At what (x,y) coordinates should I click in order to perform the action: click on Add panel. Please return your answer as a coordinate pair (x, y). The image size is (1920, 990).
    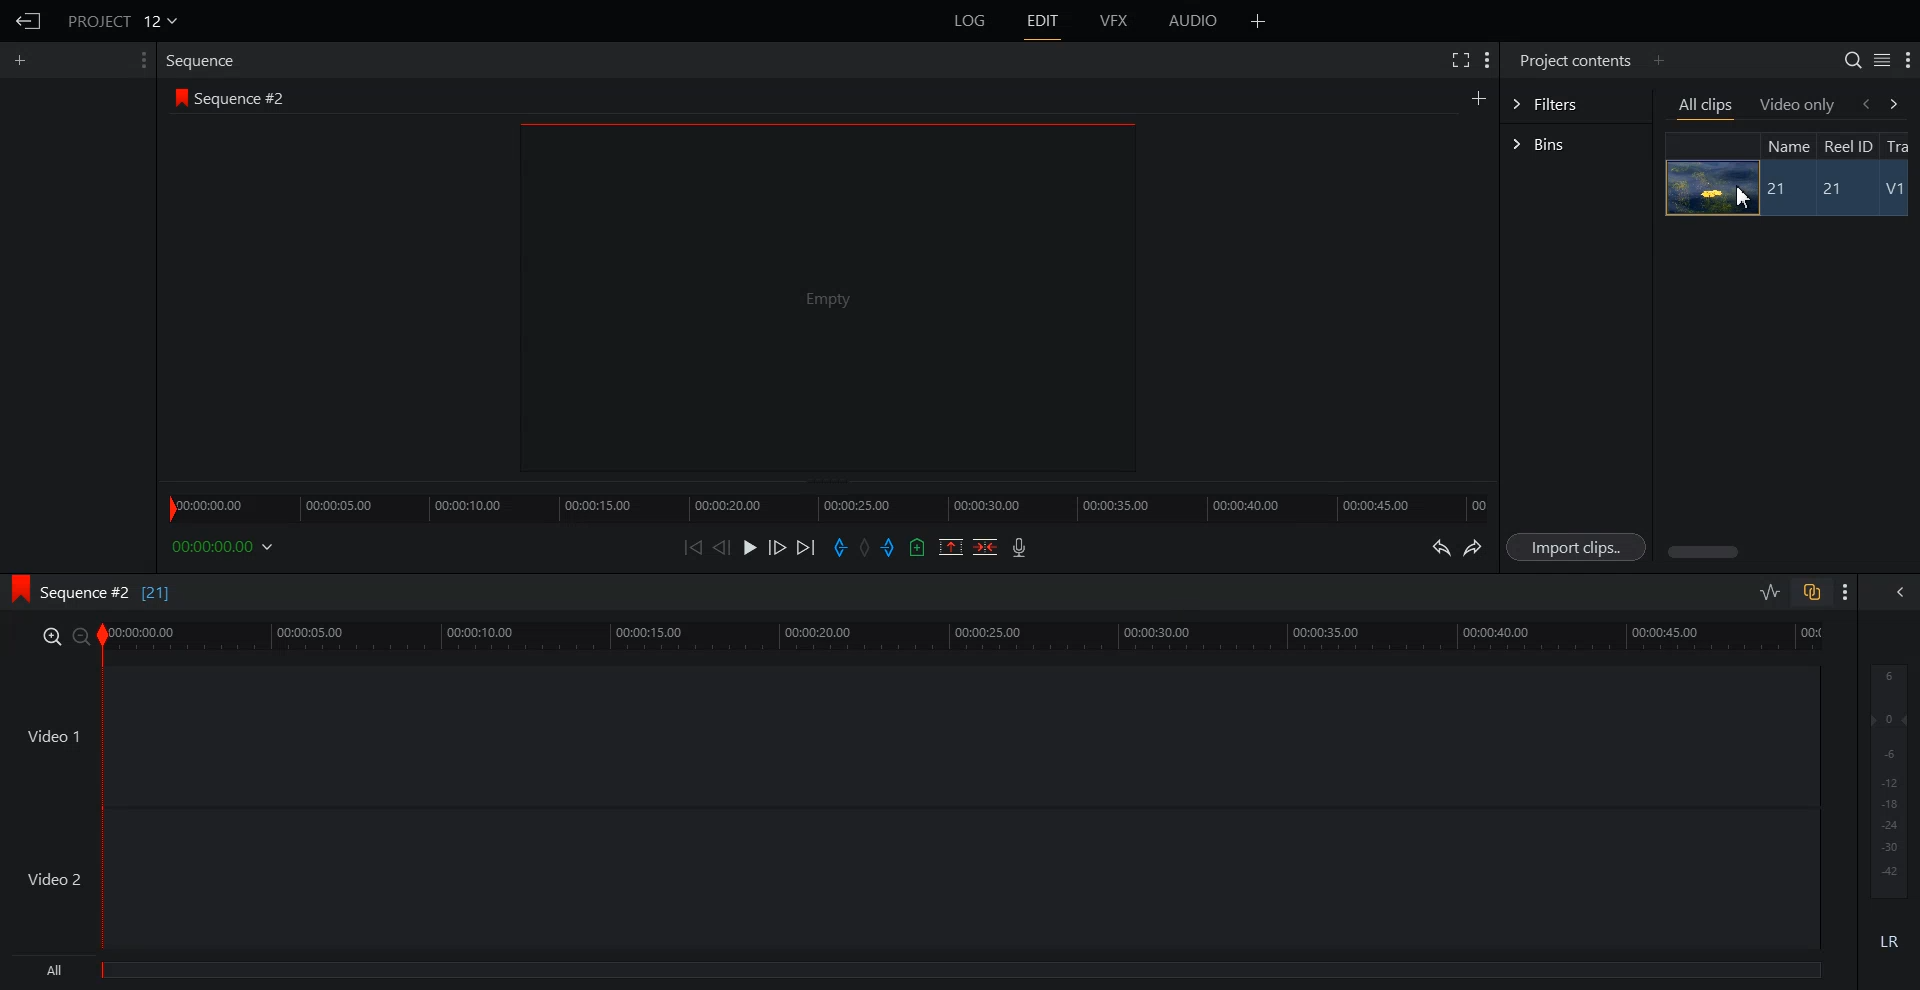
    Looking at the image, I should click on (1658, 60).